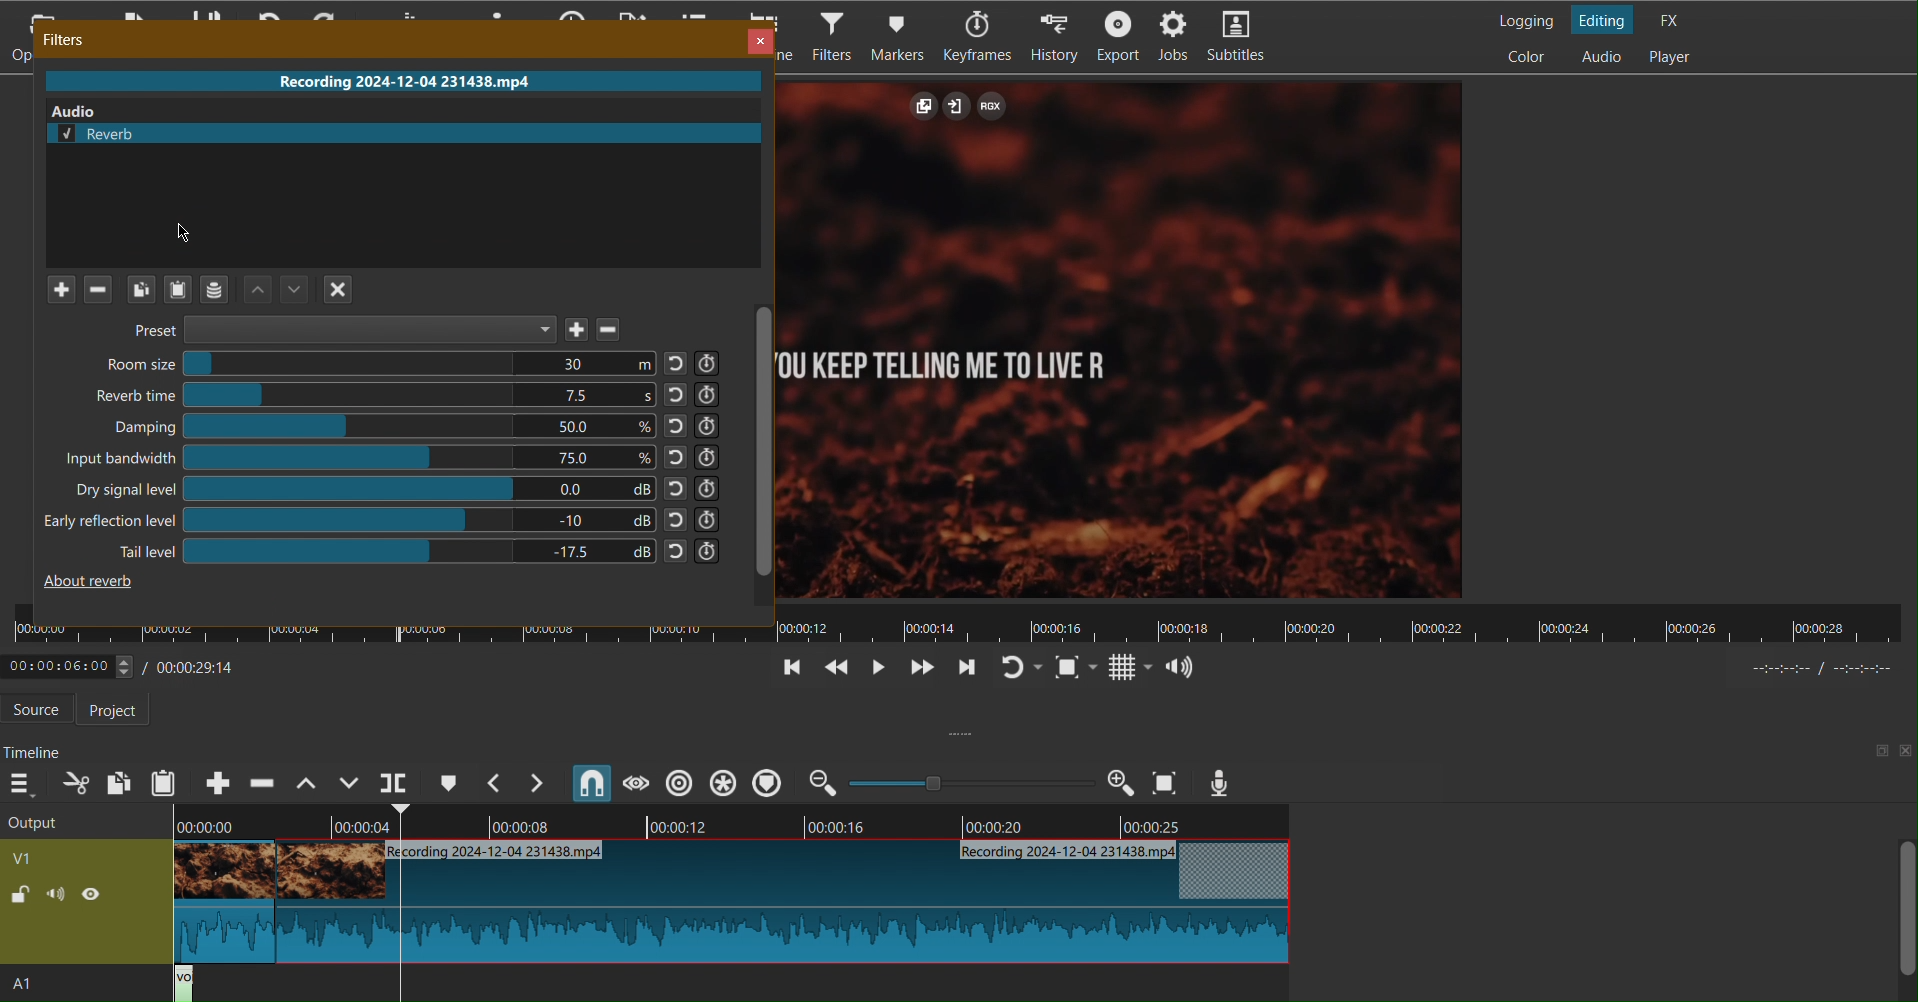  I want to click on Cue, so click(448, 782).